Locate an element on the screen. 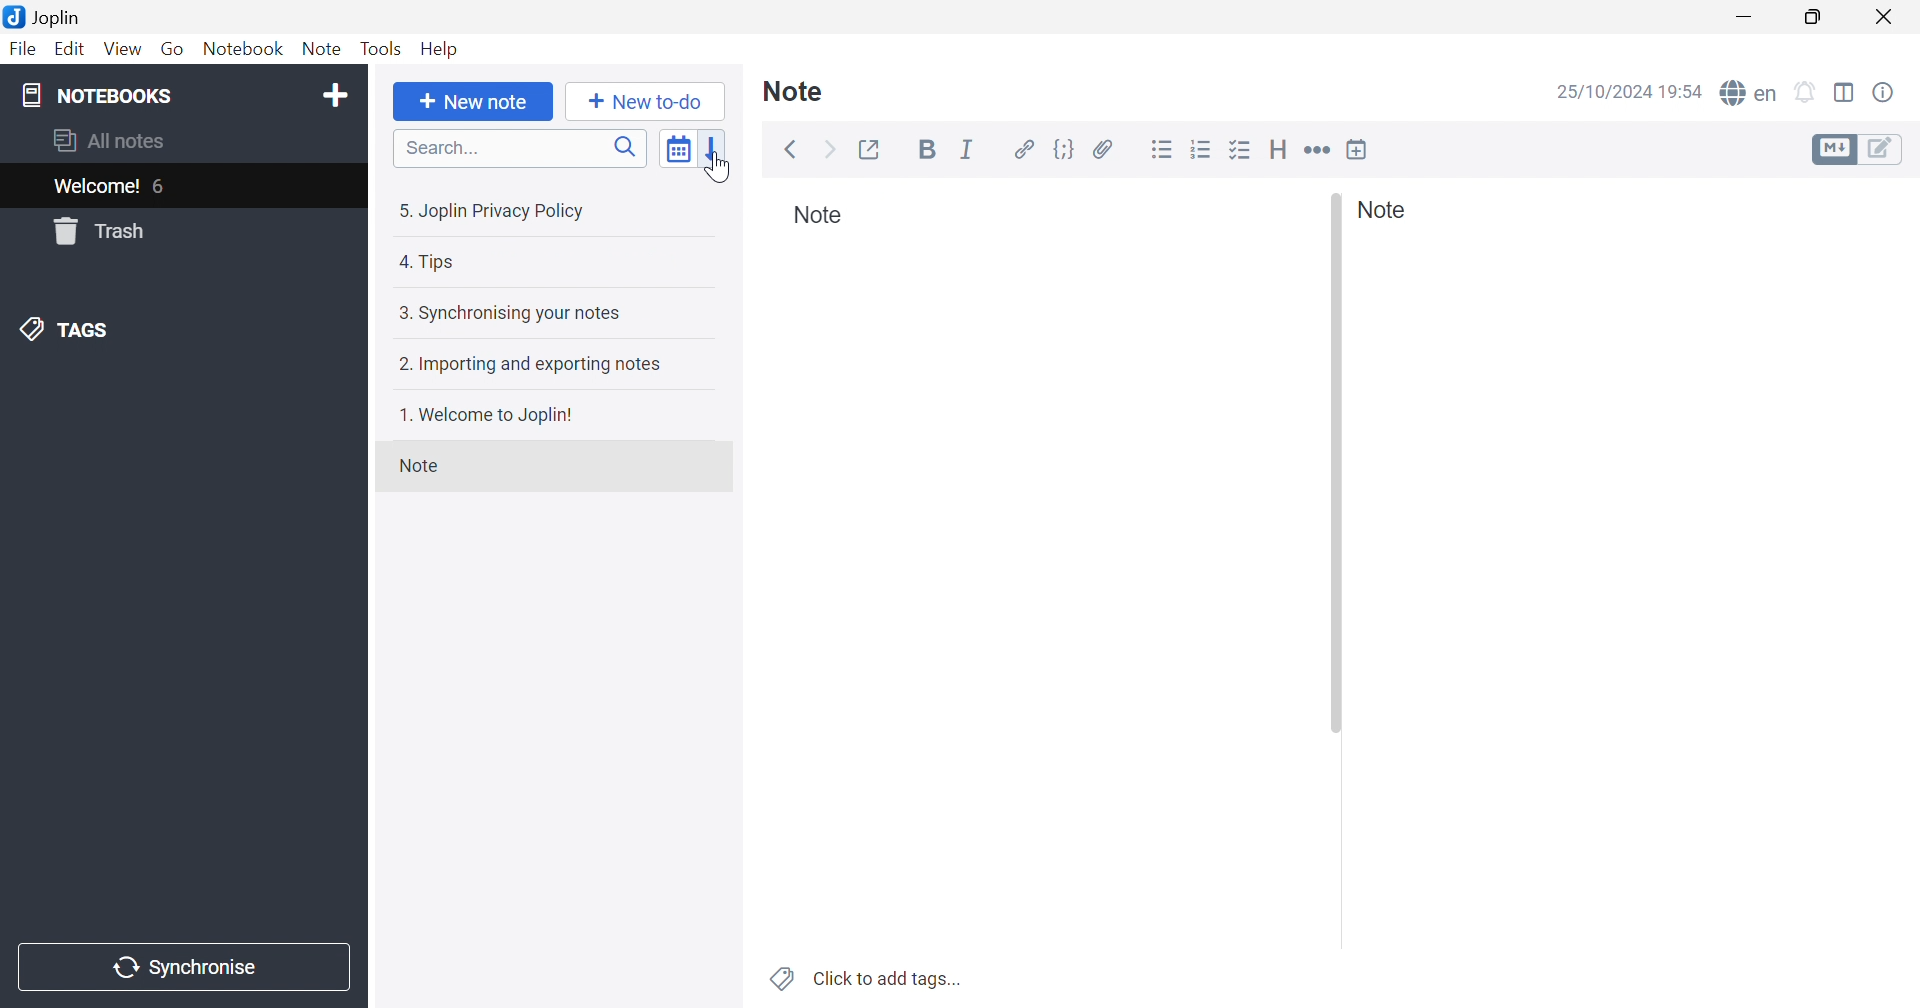 The height and width of the screenshot is (1008, 1920). Set alarm is located at coordinates (1807, 93).